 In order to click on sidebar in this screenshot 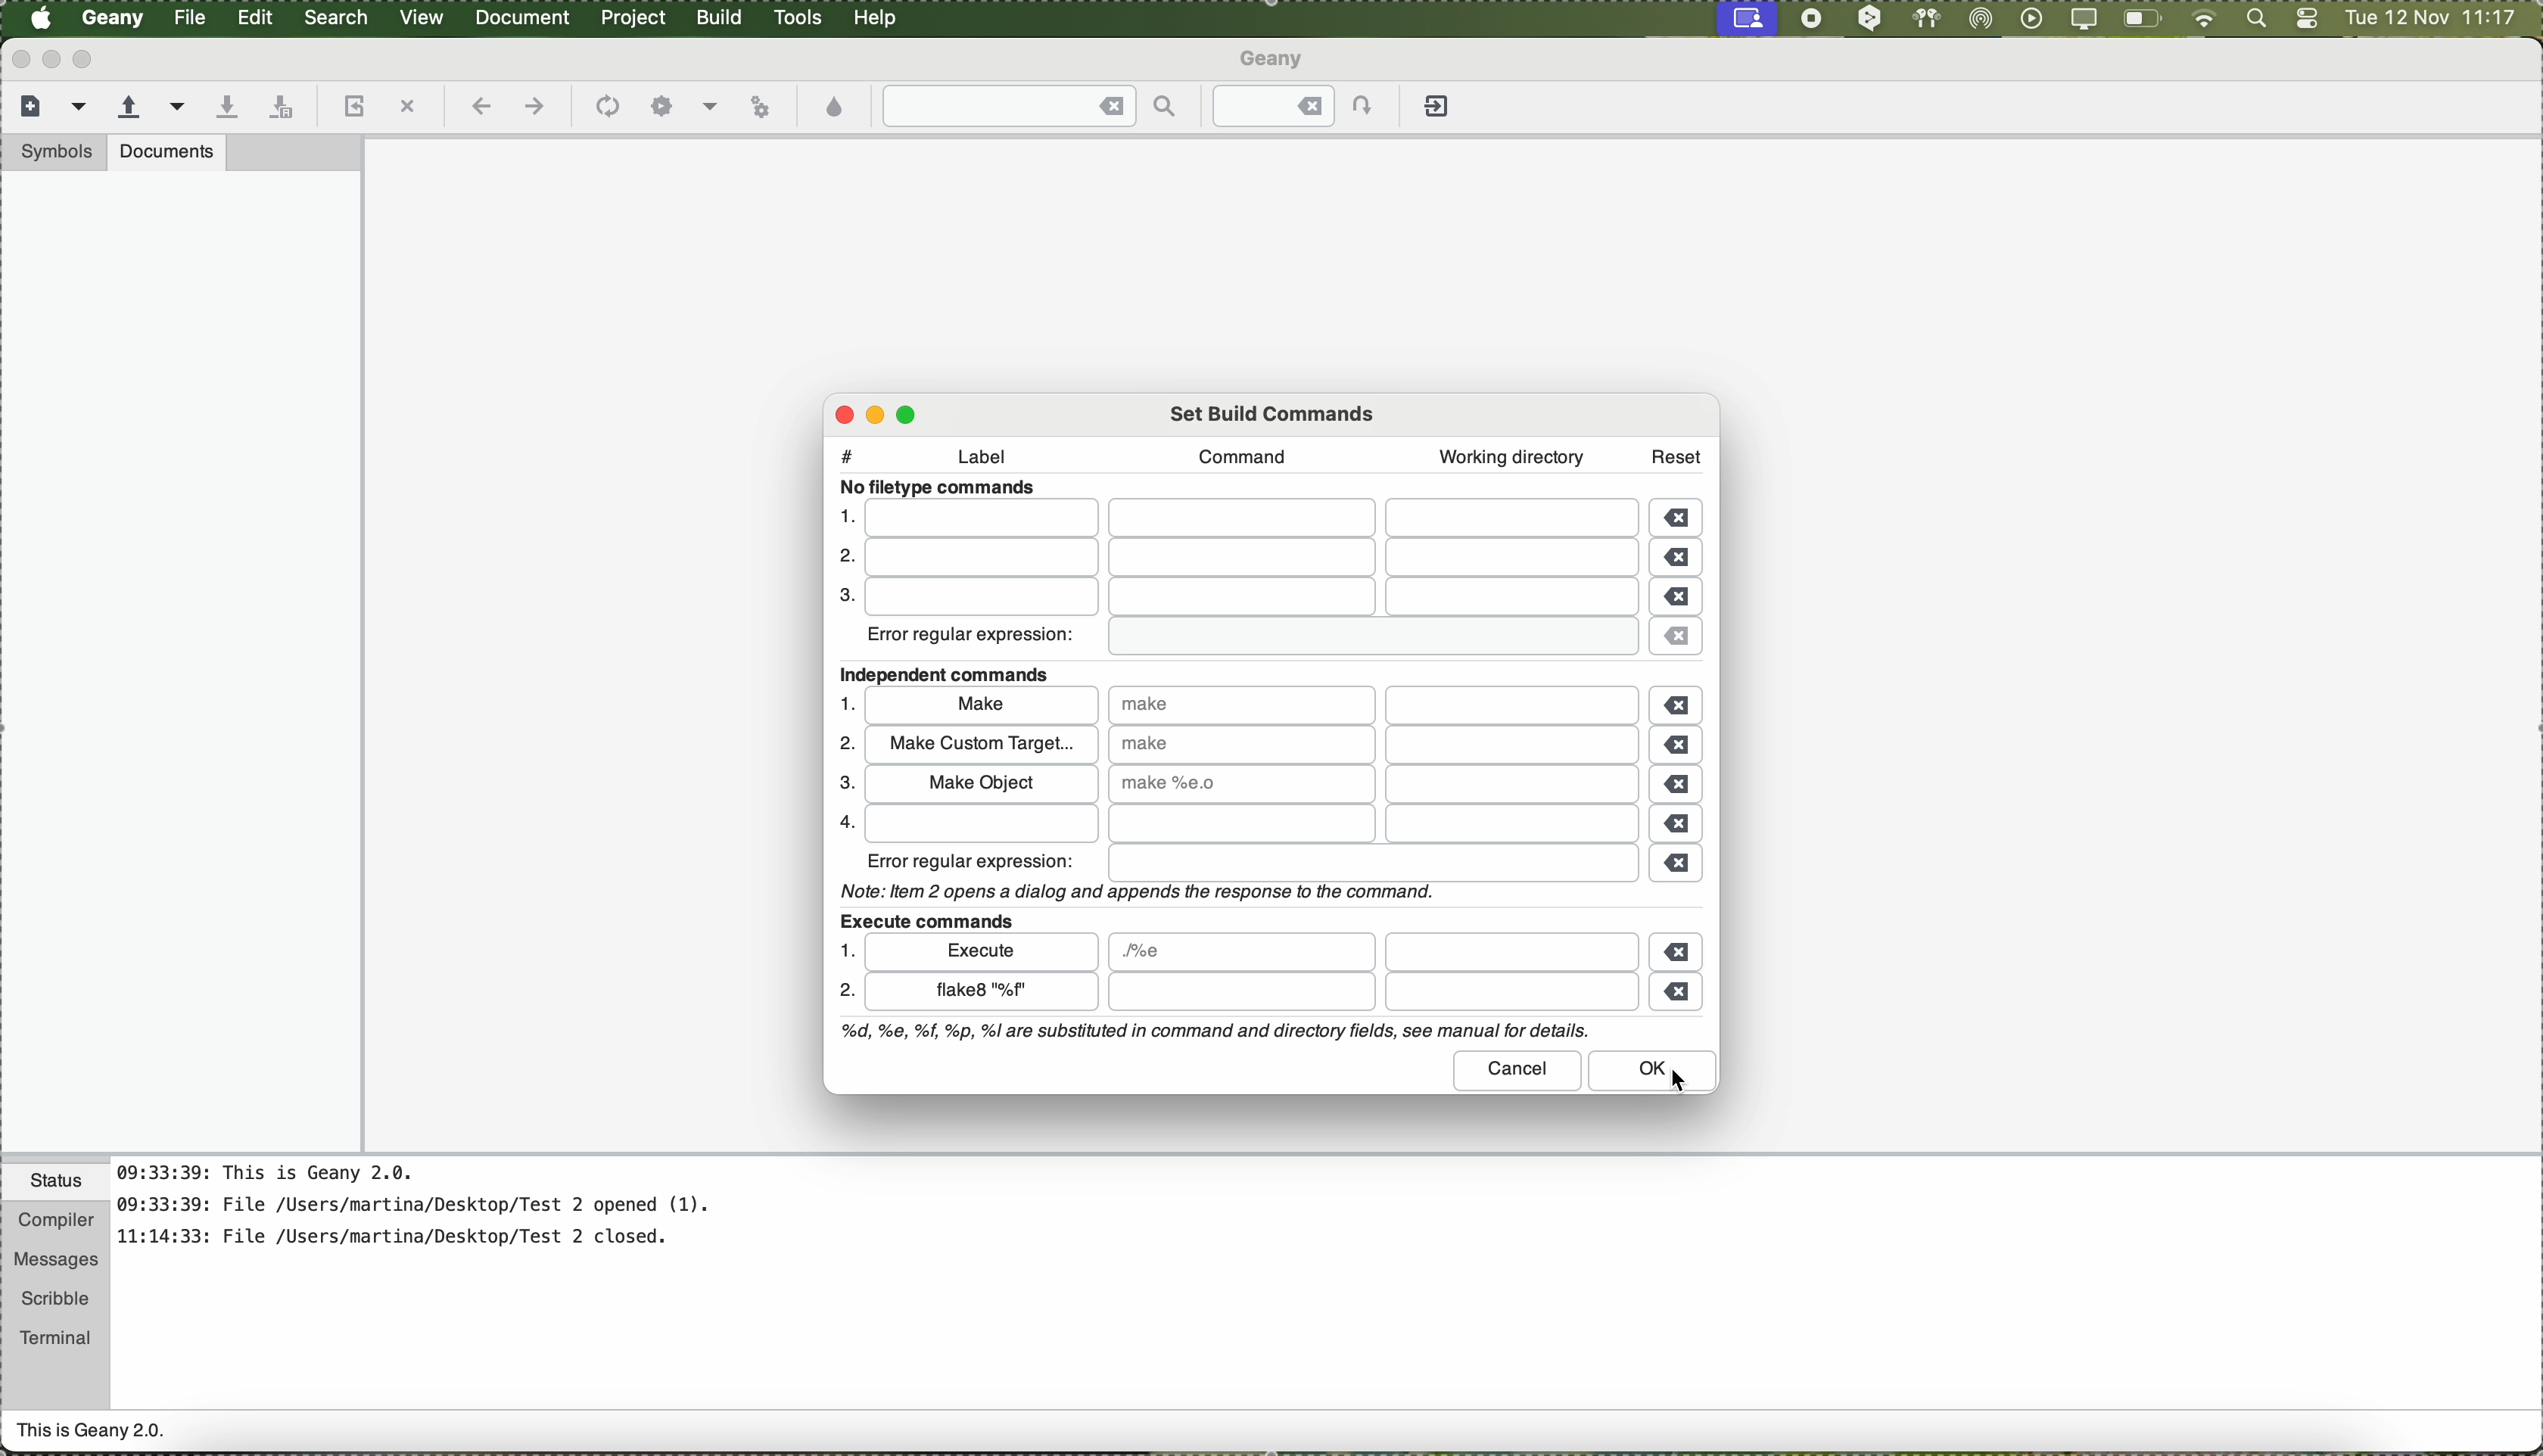, I will do `click(181, 661)`.